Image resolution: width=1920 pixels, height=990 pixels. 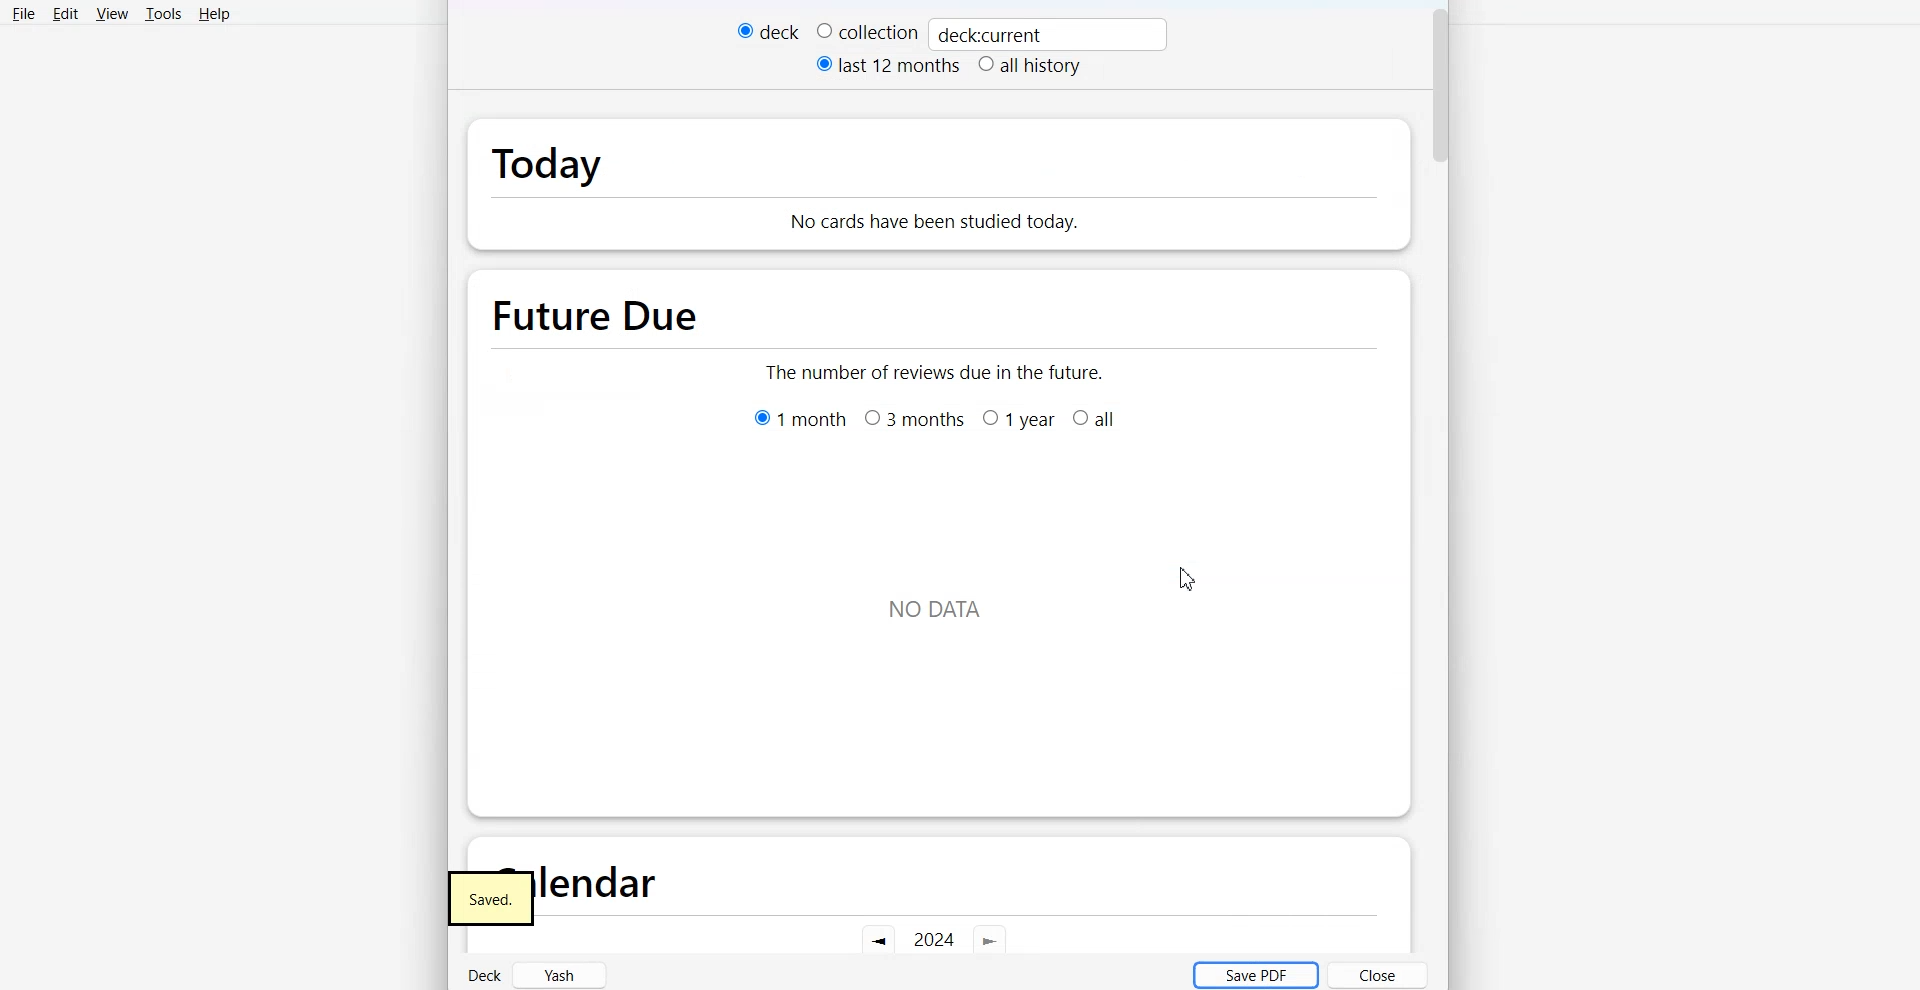 What do you see at coordinates (867, 31) in the screenshot?
I see `Collection` at bounding box center [867, 31].